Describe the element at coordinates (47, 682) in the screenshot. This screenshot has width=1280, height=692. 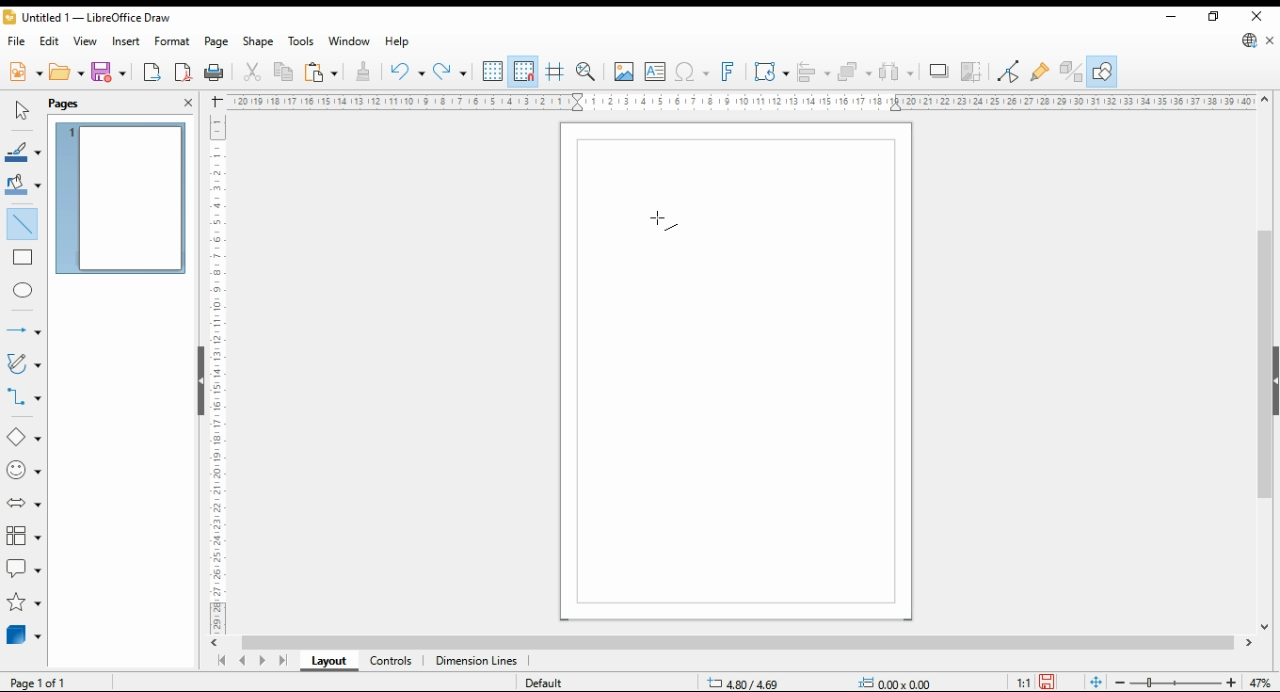
I see `page 1 of 1` at that location.